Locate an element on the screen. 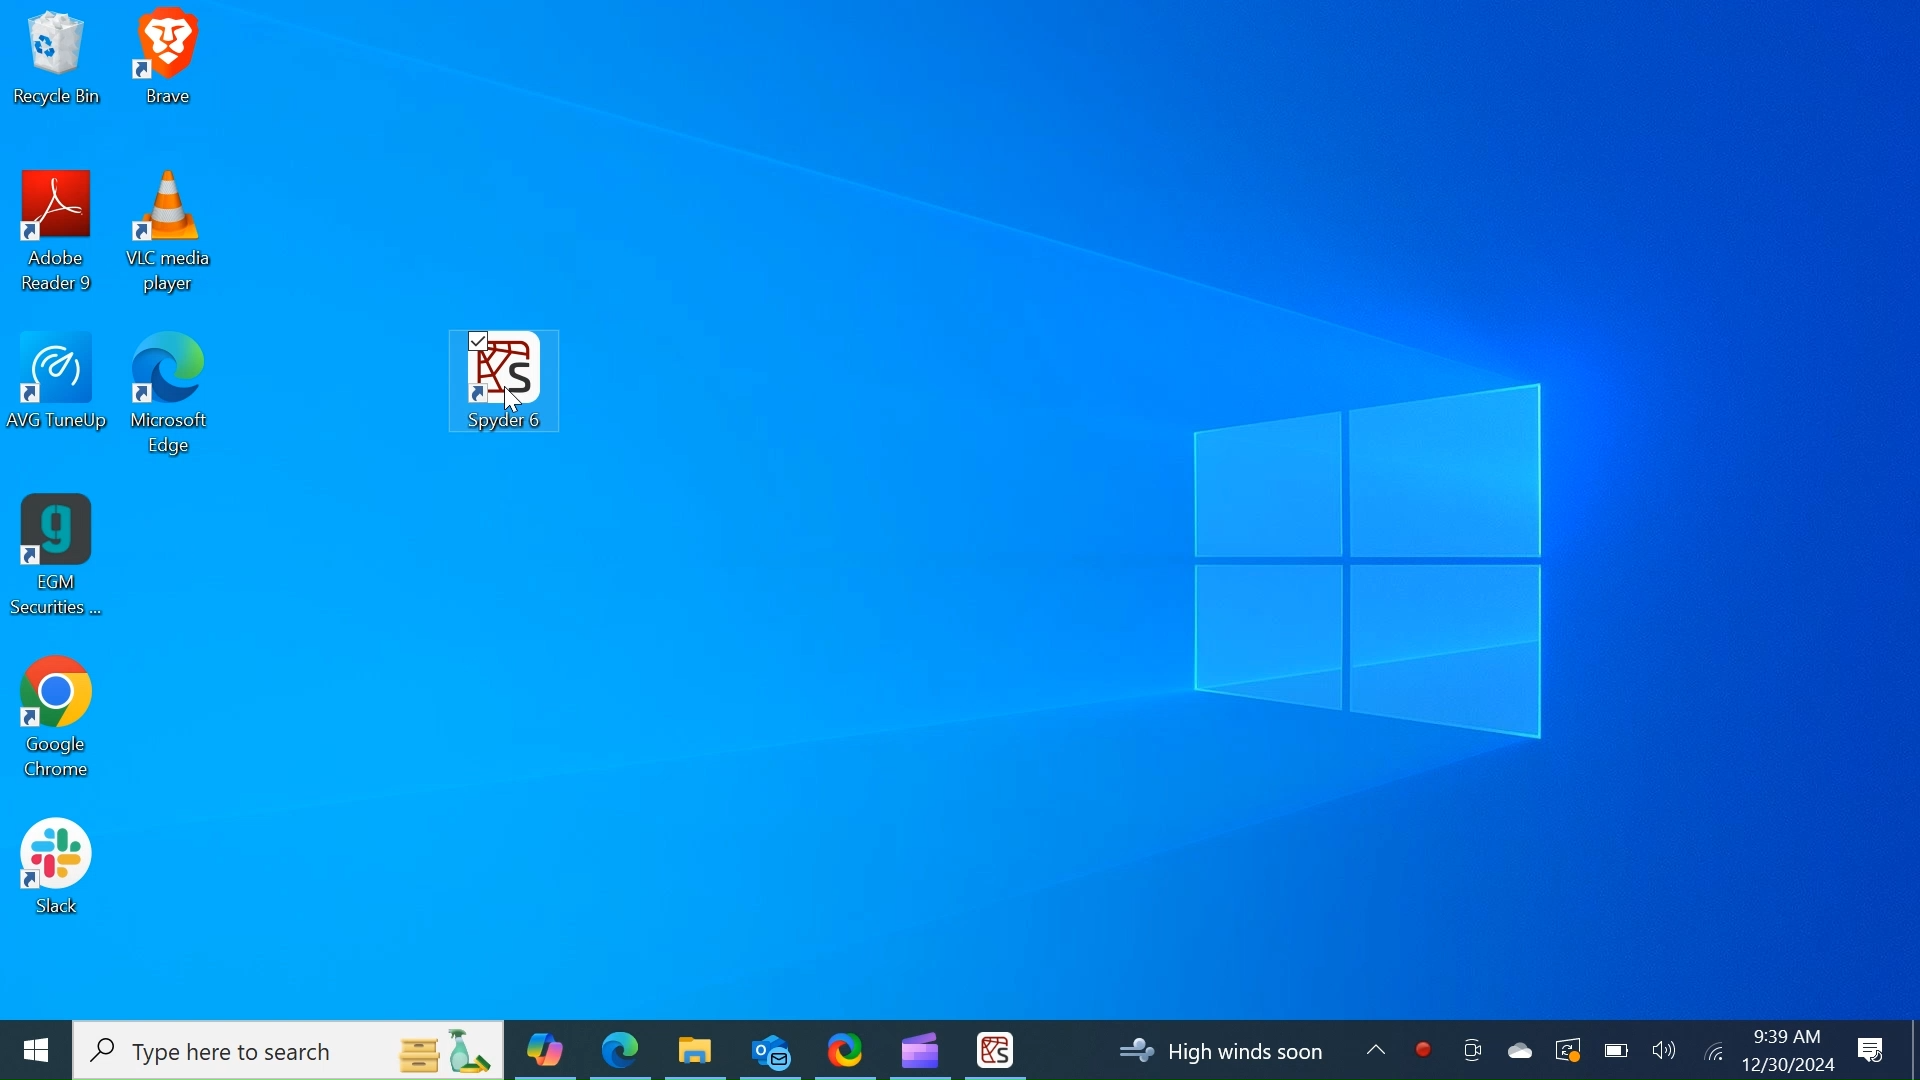  show hidden icons is located at coordinates (1378, 1055).